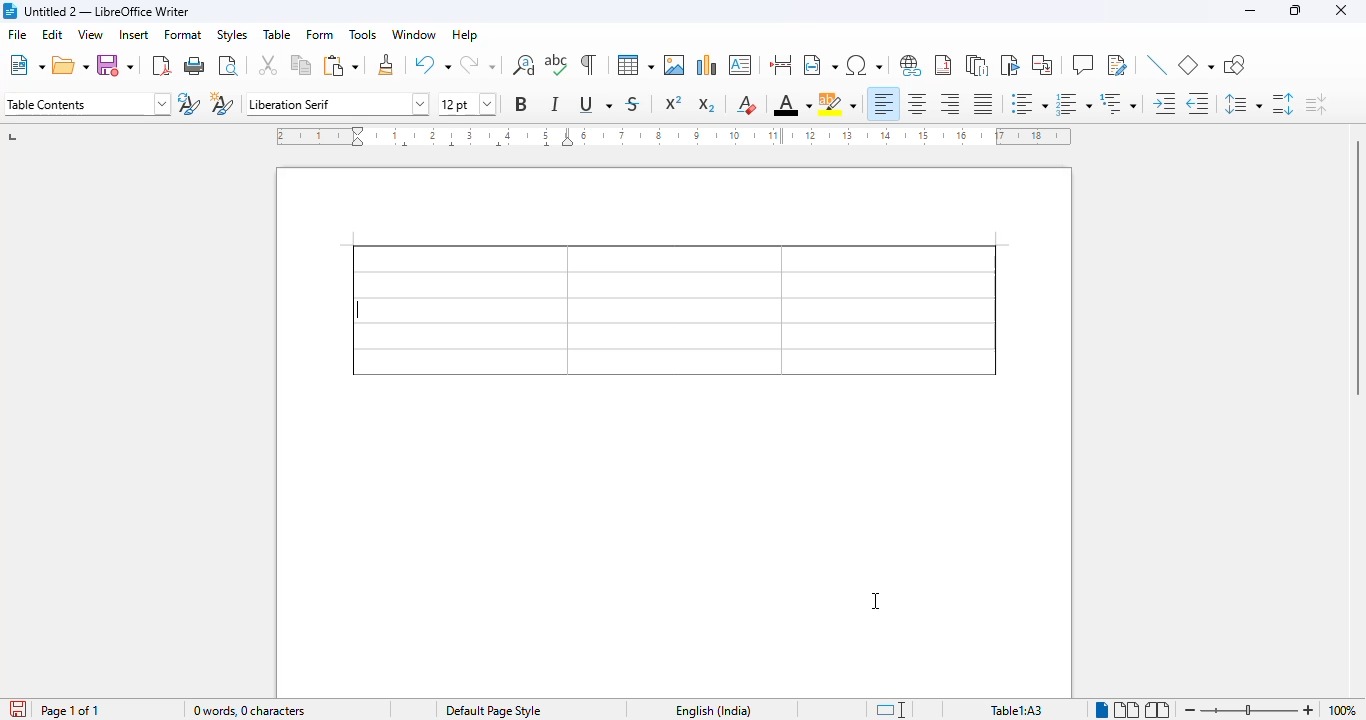  Describe the element at coordinates (1017, 710) in the screenshot. I see `table1:A1` at that location.